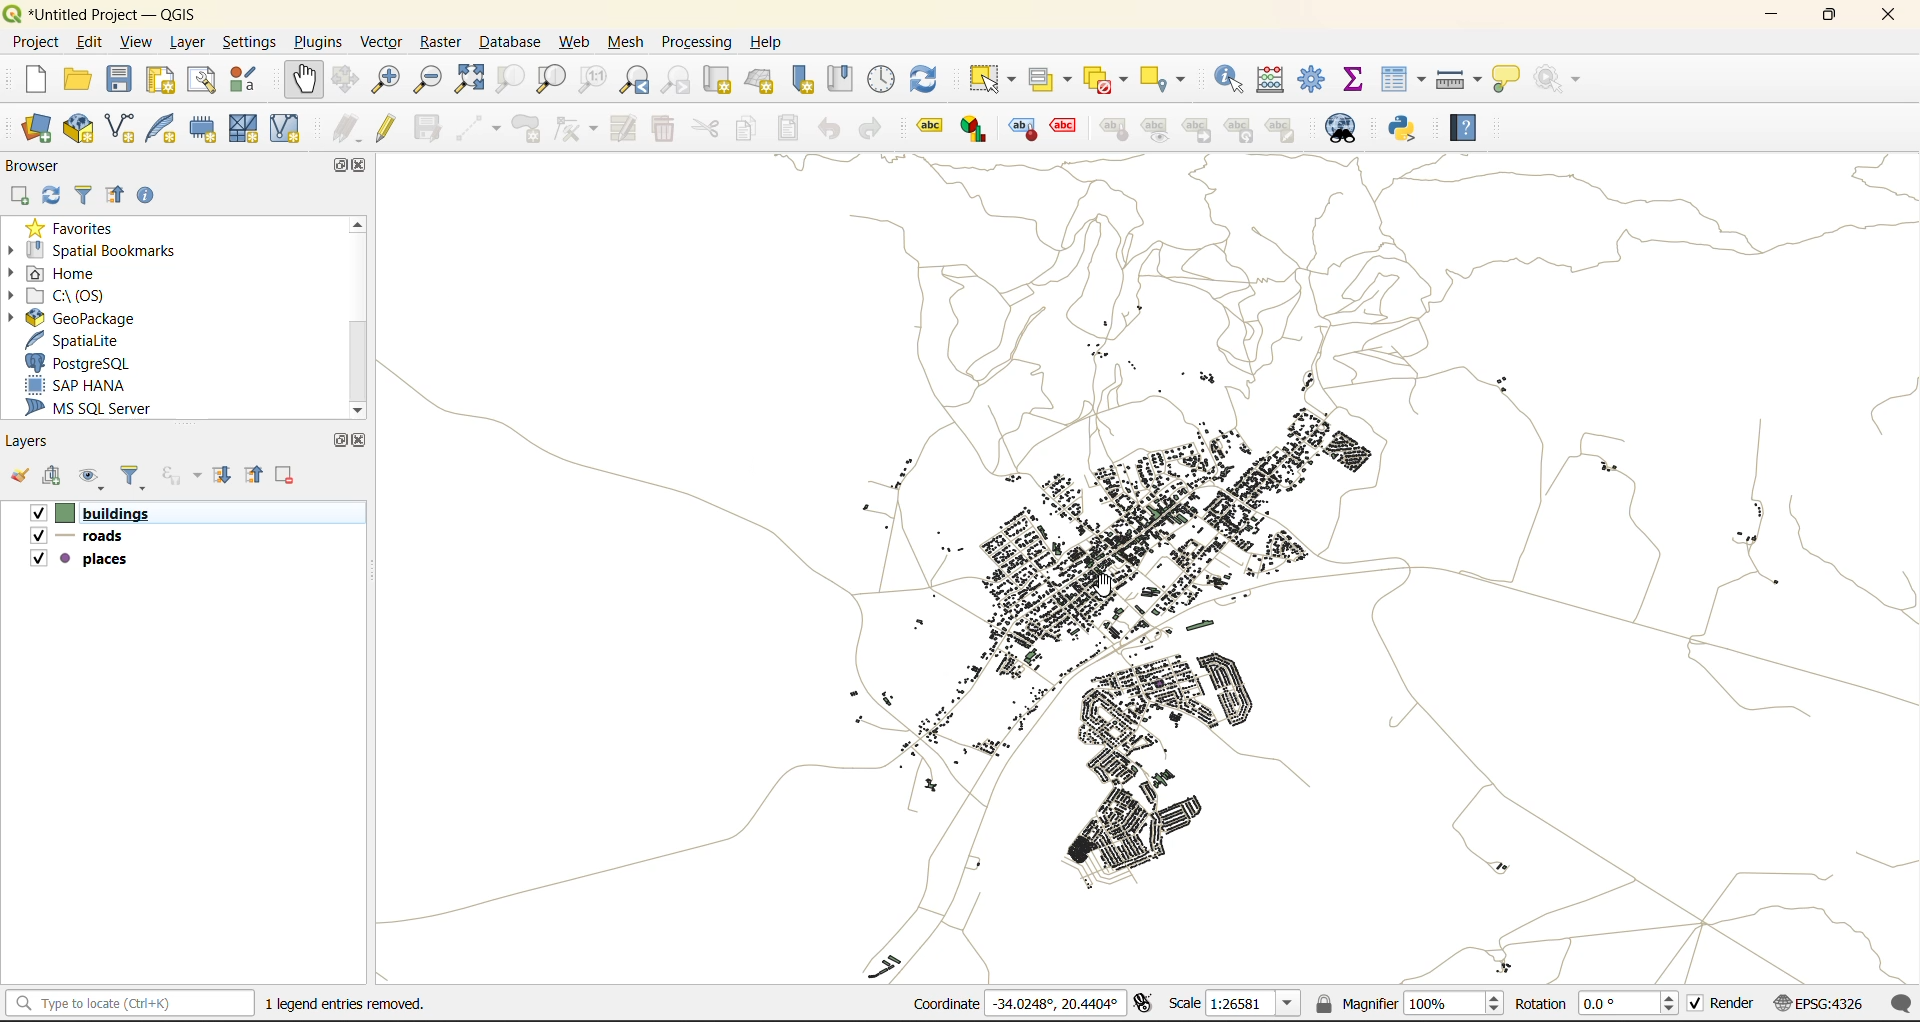  I want to click on browser, so click(36, 163).